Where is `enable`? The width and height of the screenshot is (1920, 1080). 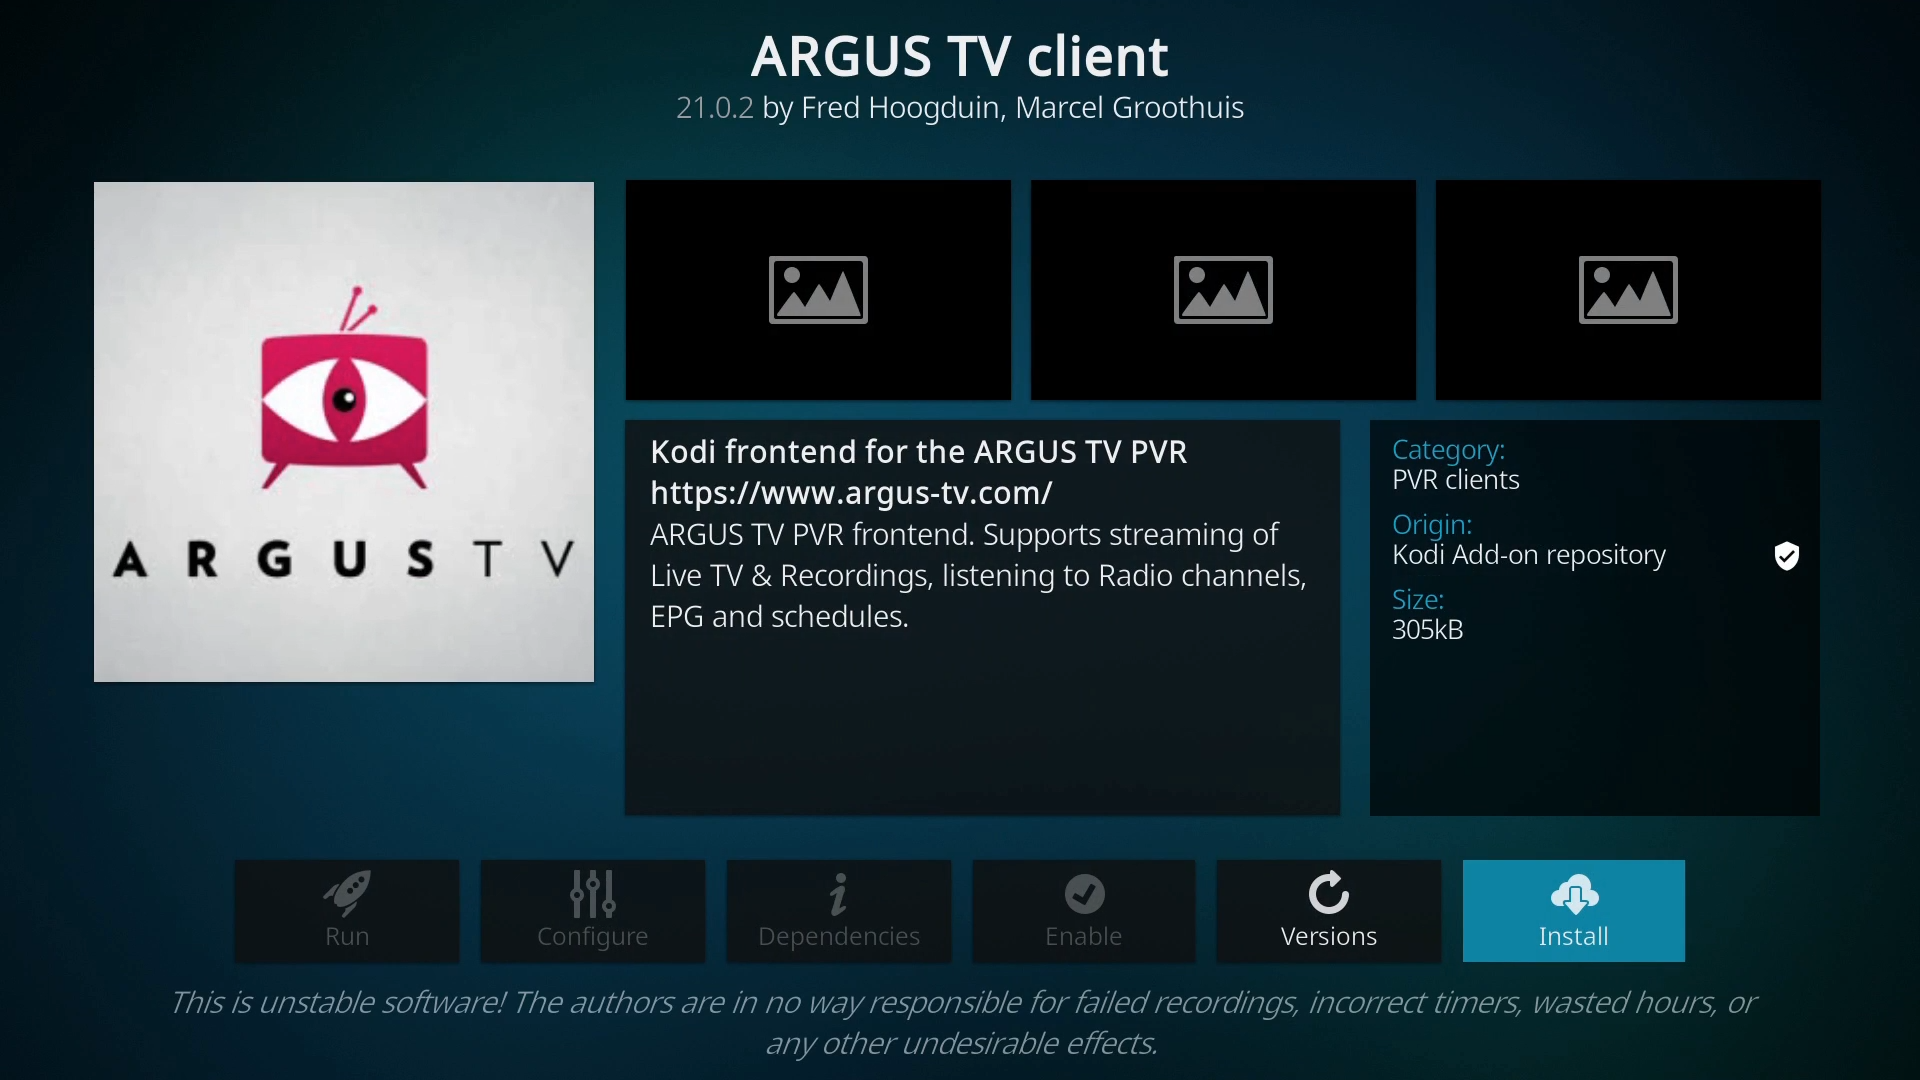 enable is located at coordinates (1081, 911).